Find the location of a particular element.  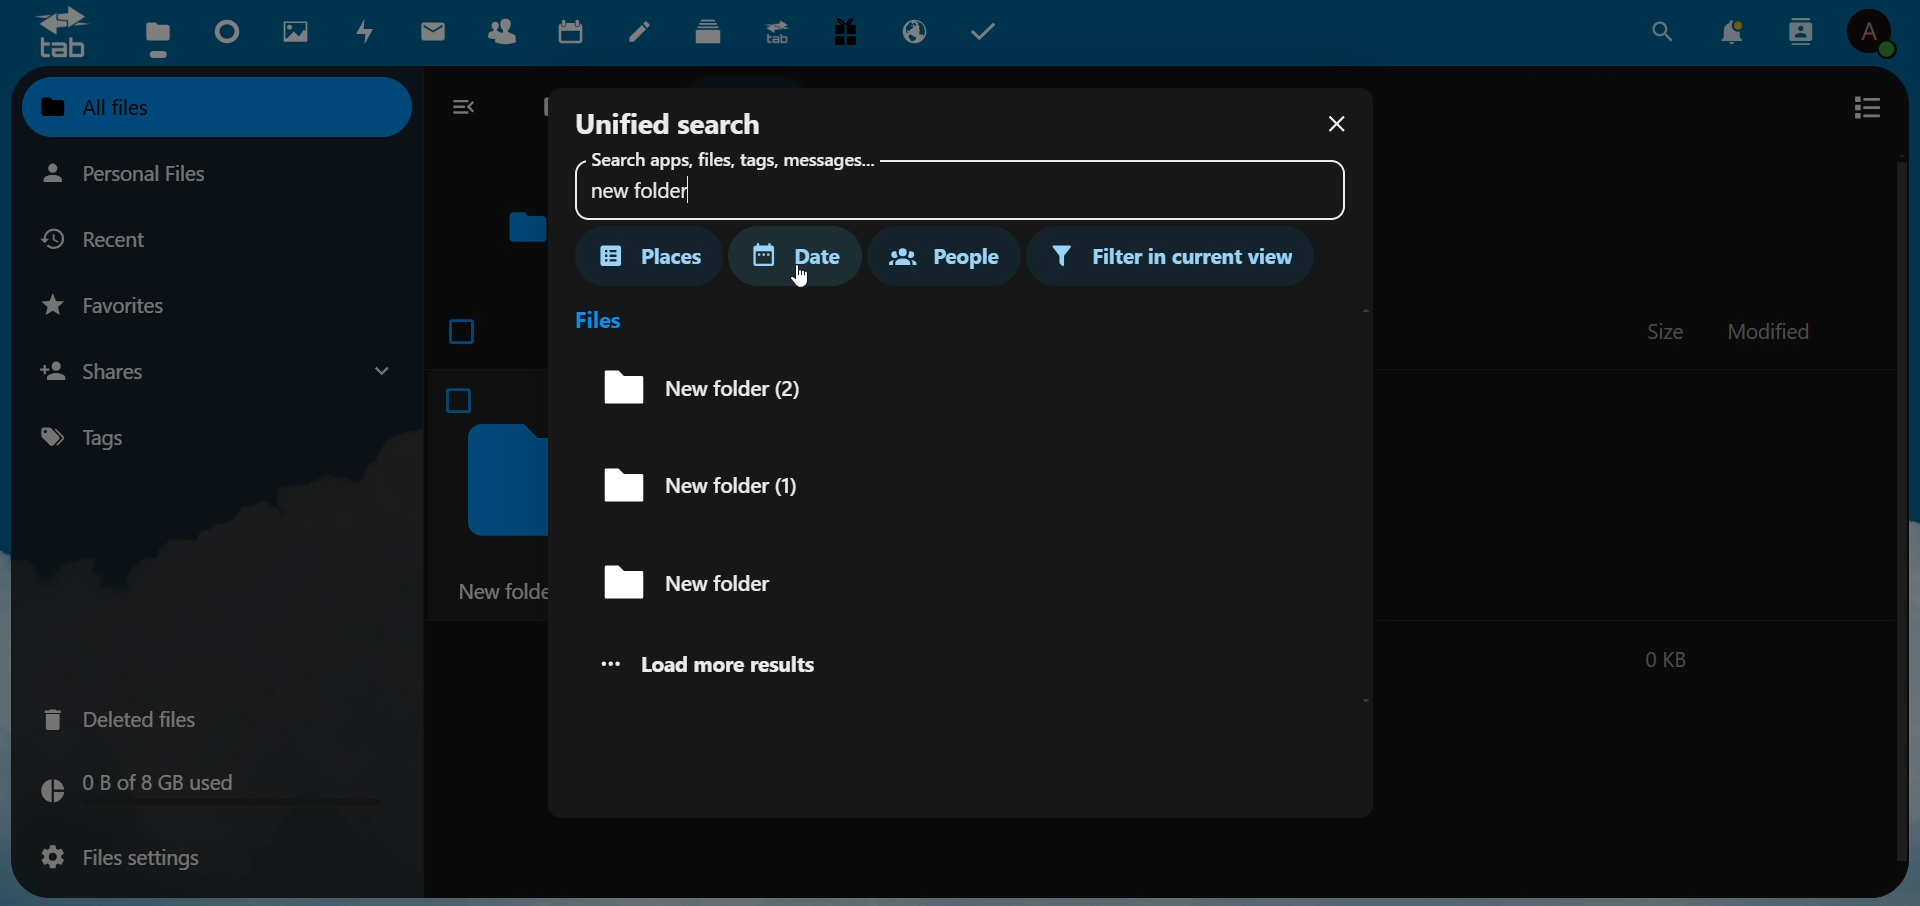

search is located at coordinates (1661, 31).